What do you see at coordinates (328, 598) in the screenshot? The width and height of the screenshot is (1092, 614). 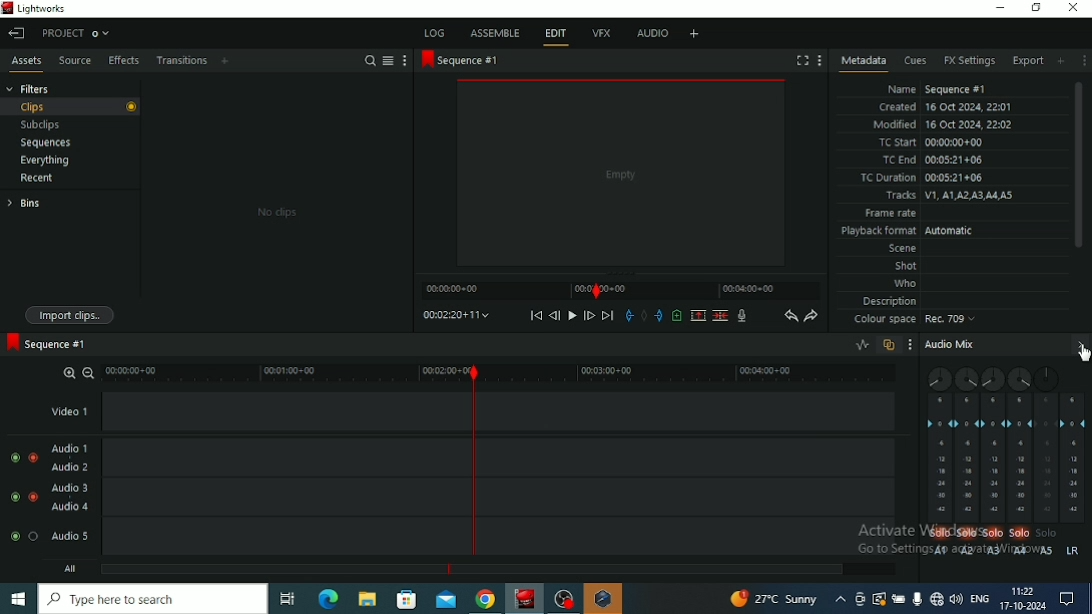 I see `Microsoft Edge` at bounding box center [328, 598].